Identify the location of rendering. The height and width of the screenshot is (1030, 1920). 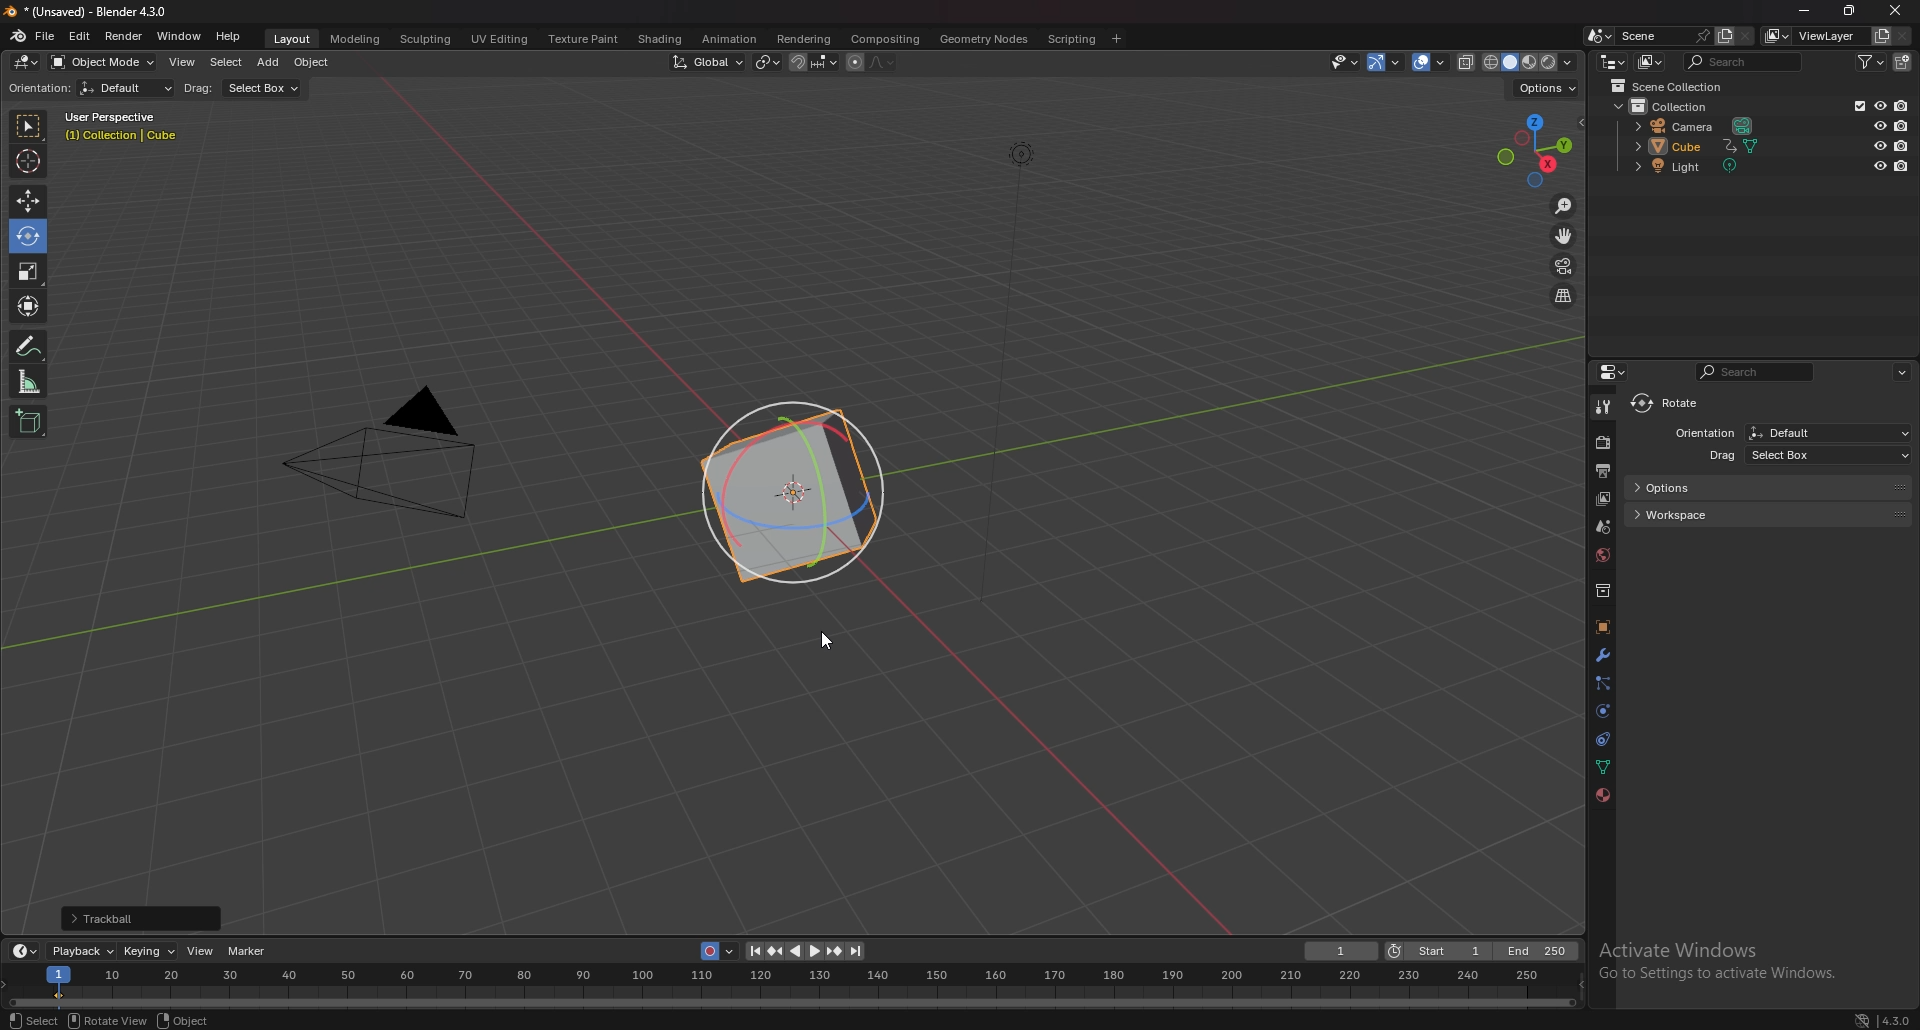
(802, 38).